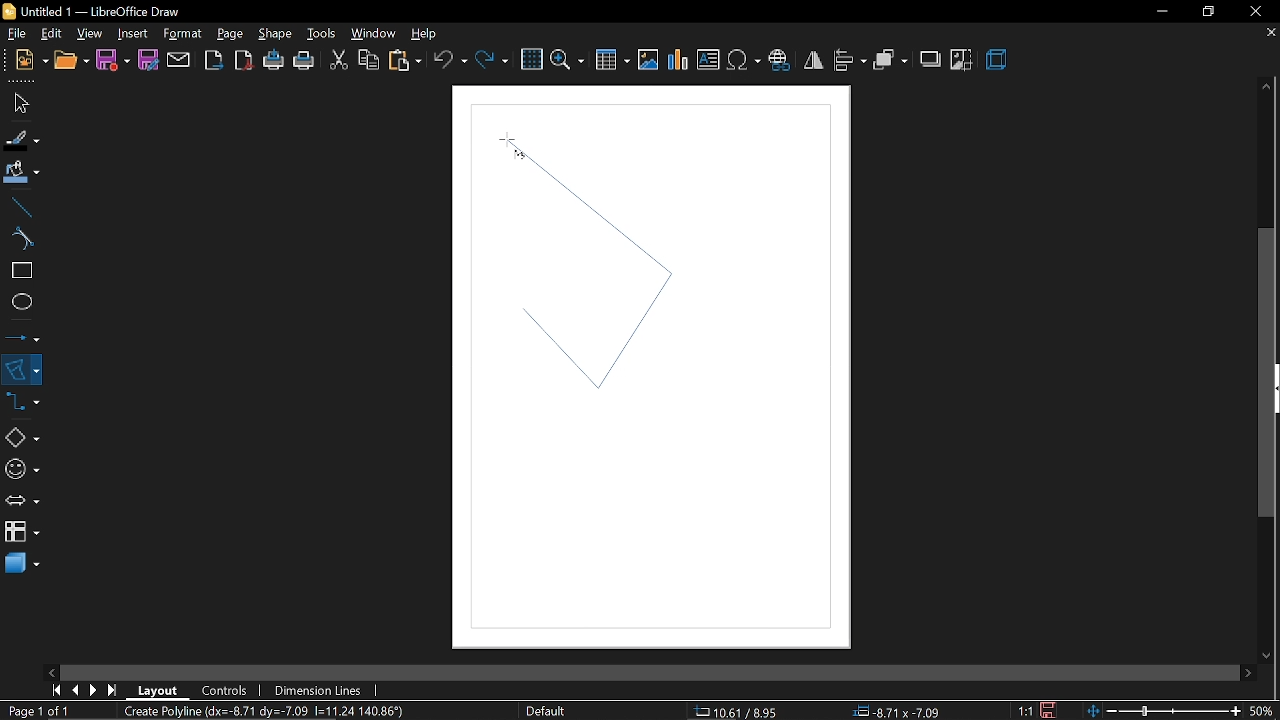 The height and width of the screenshot is (720, 1280). I want to click on insert chart, so click(679, 60).